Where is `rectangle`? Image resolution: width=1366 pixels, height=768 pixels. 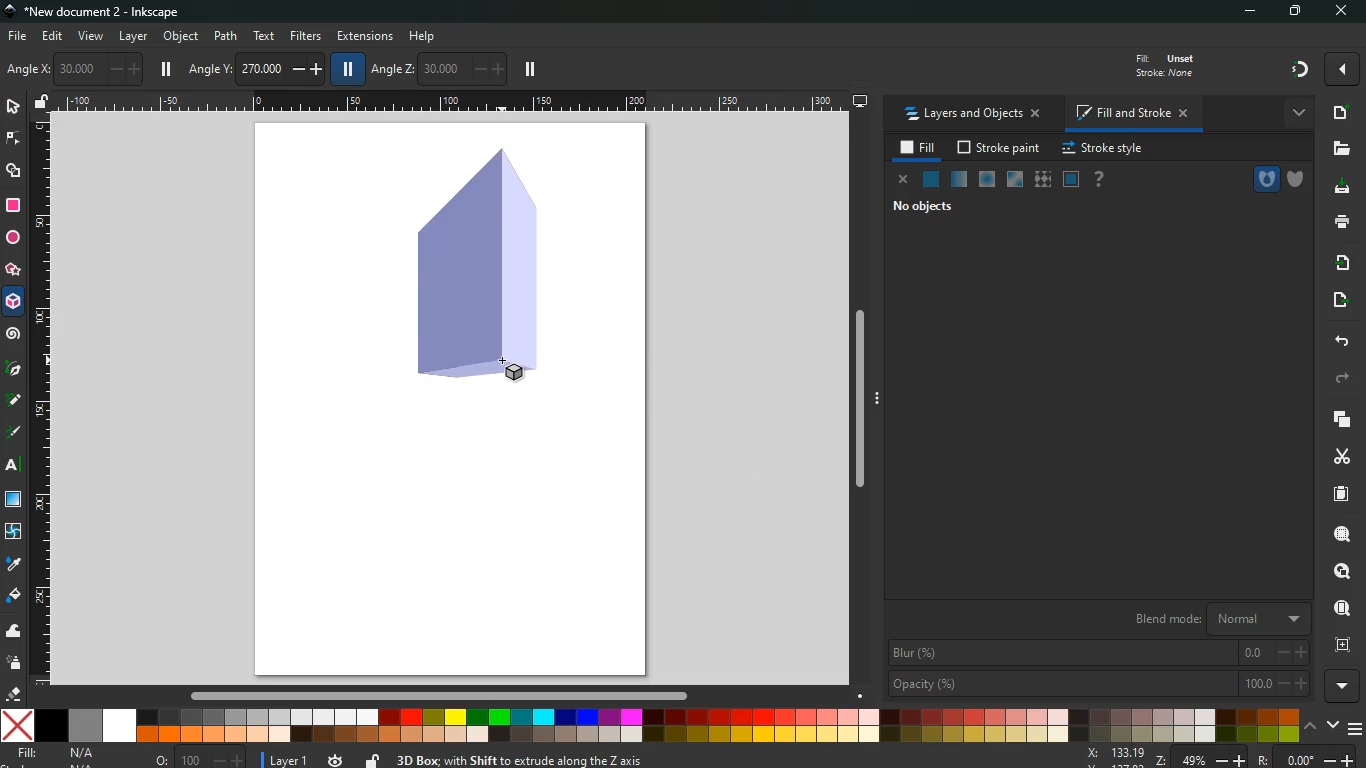 rectangle is located at coordinates (12, 206).